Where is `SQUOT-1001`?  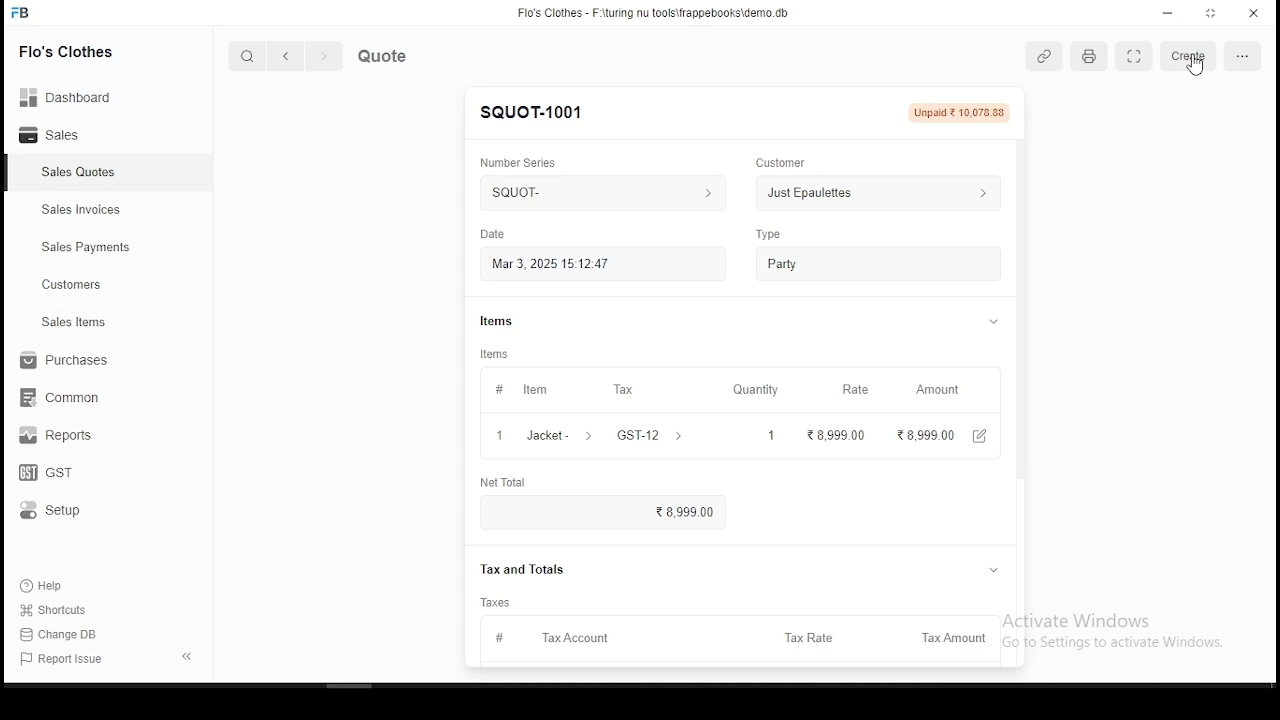 SQUOT-1001 is located at coordinates (540, 109).